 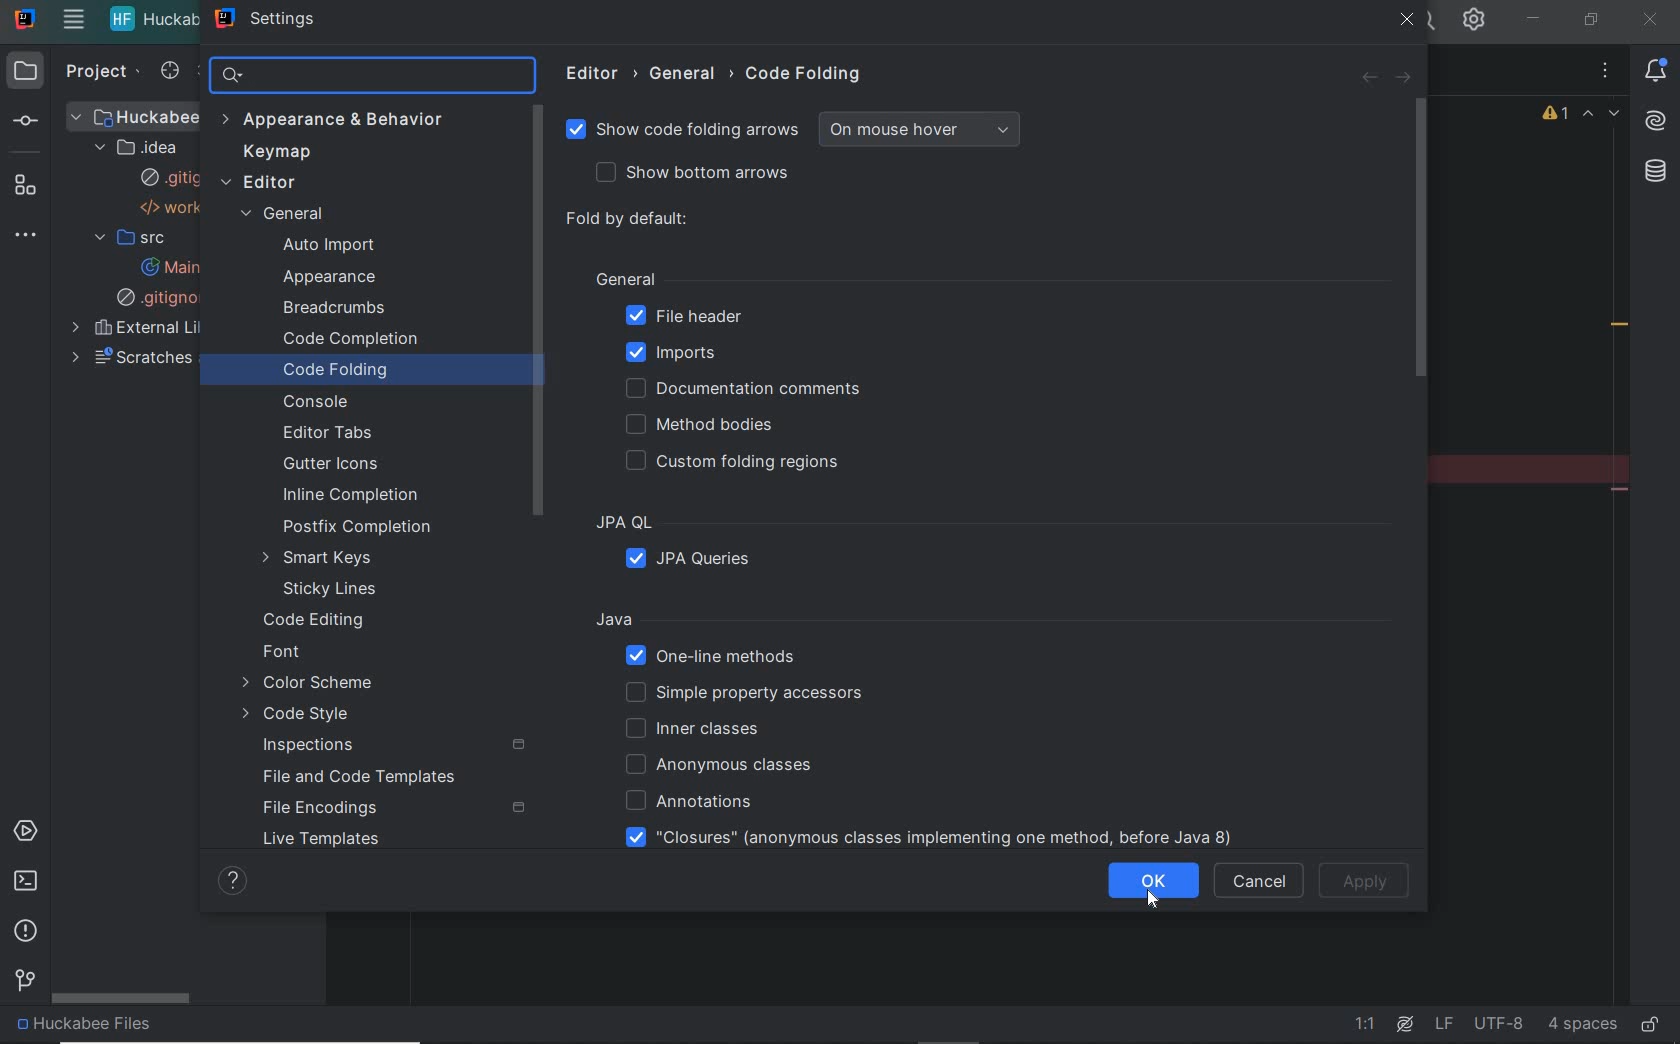 What do you see at coordinates (742, 464) in the screenshot?
I see `custom folding regions` at bounding box center [742, 464].